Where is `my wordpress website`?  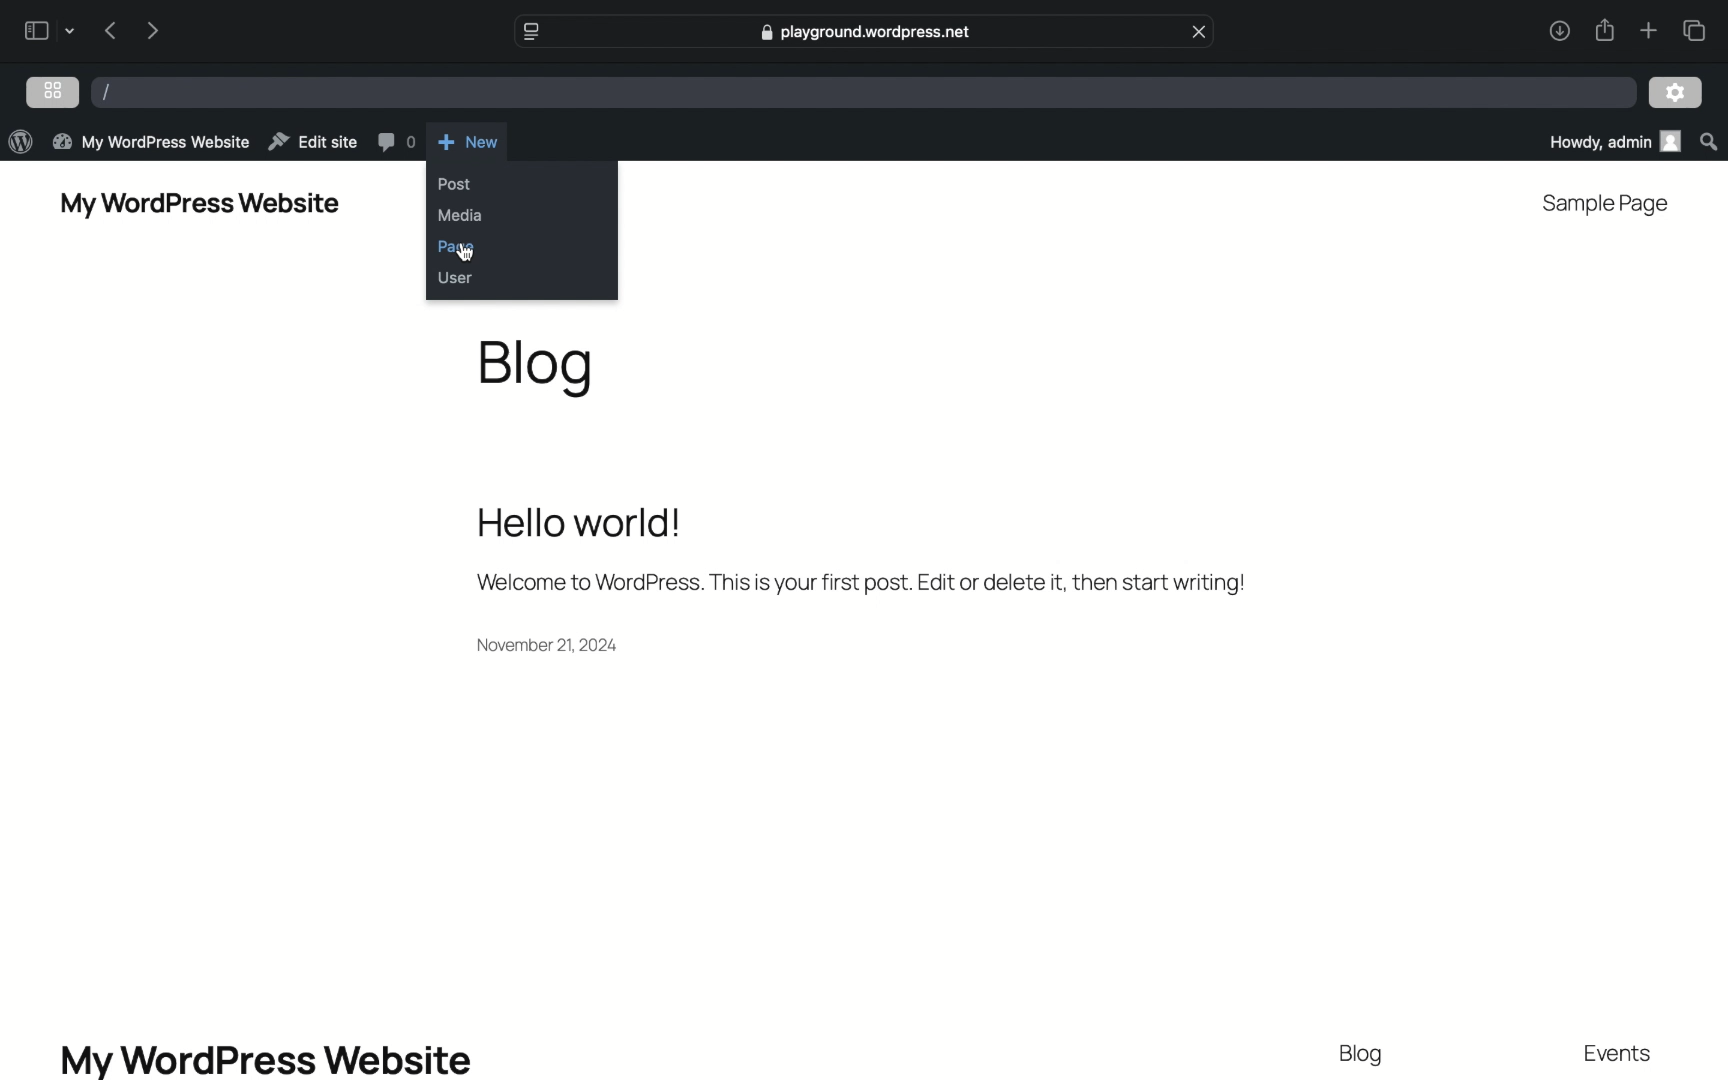 my wordpress website is located at coordinates (152, 143).